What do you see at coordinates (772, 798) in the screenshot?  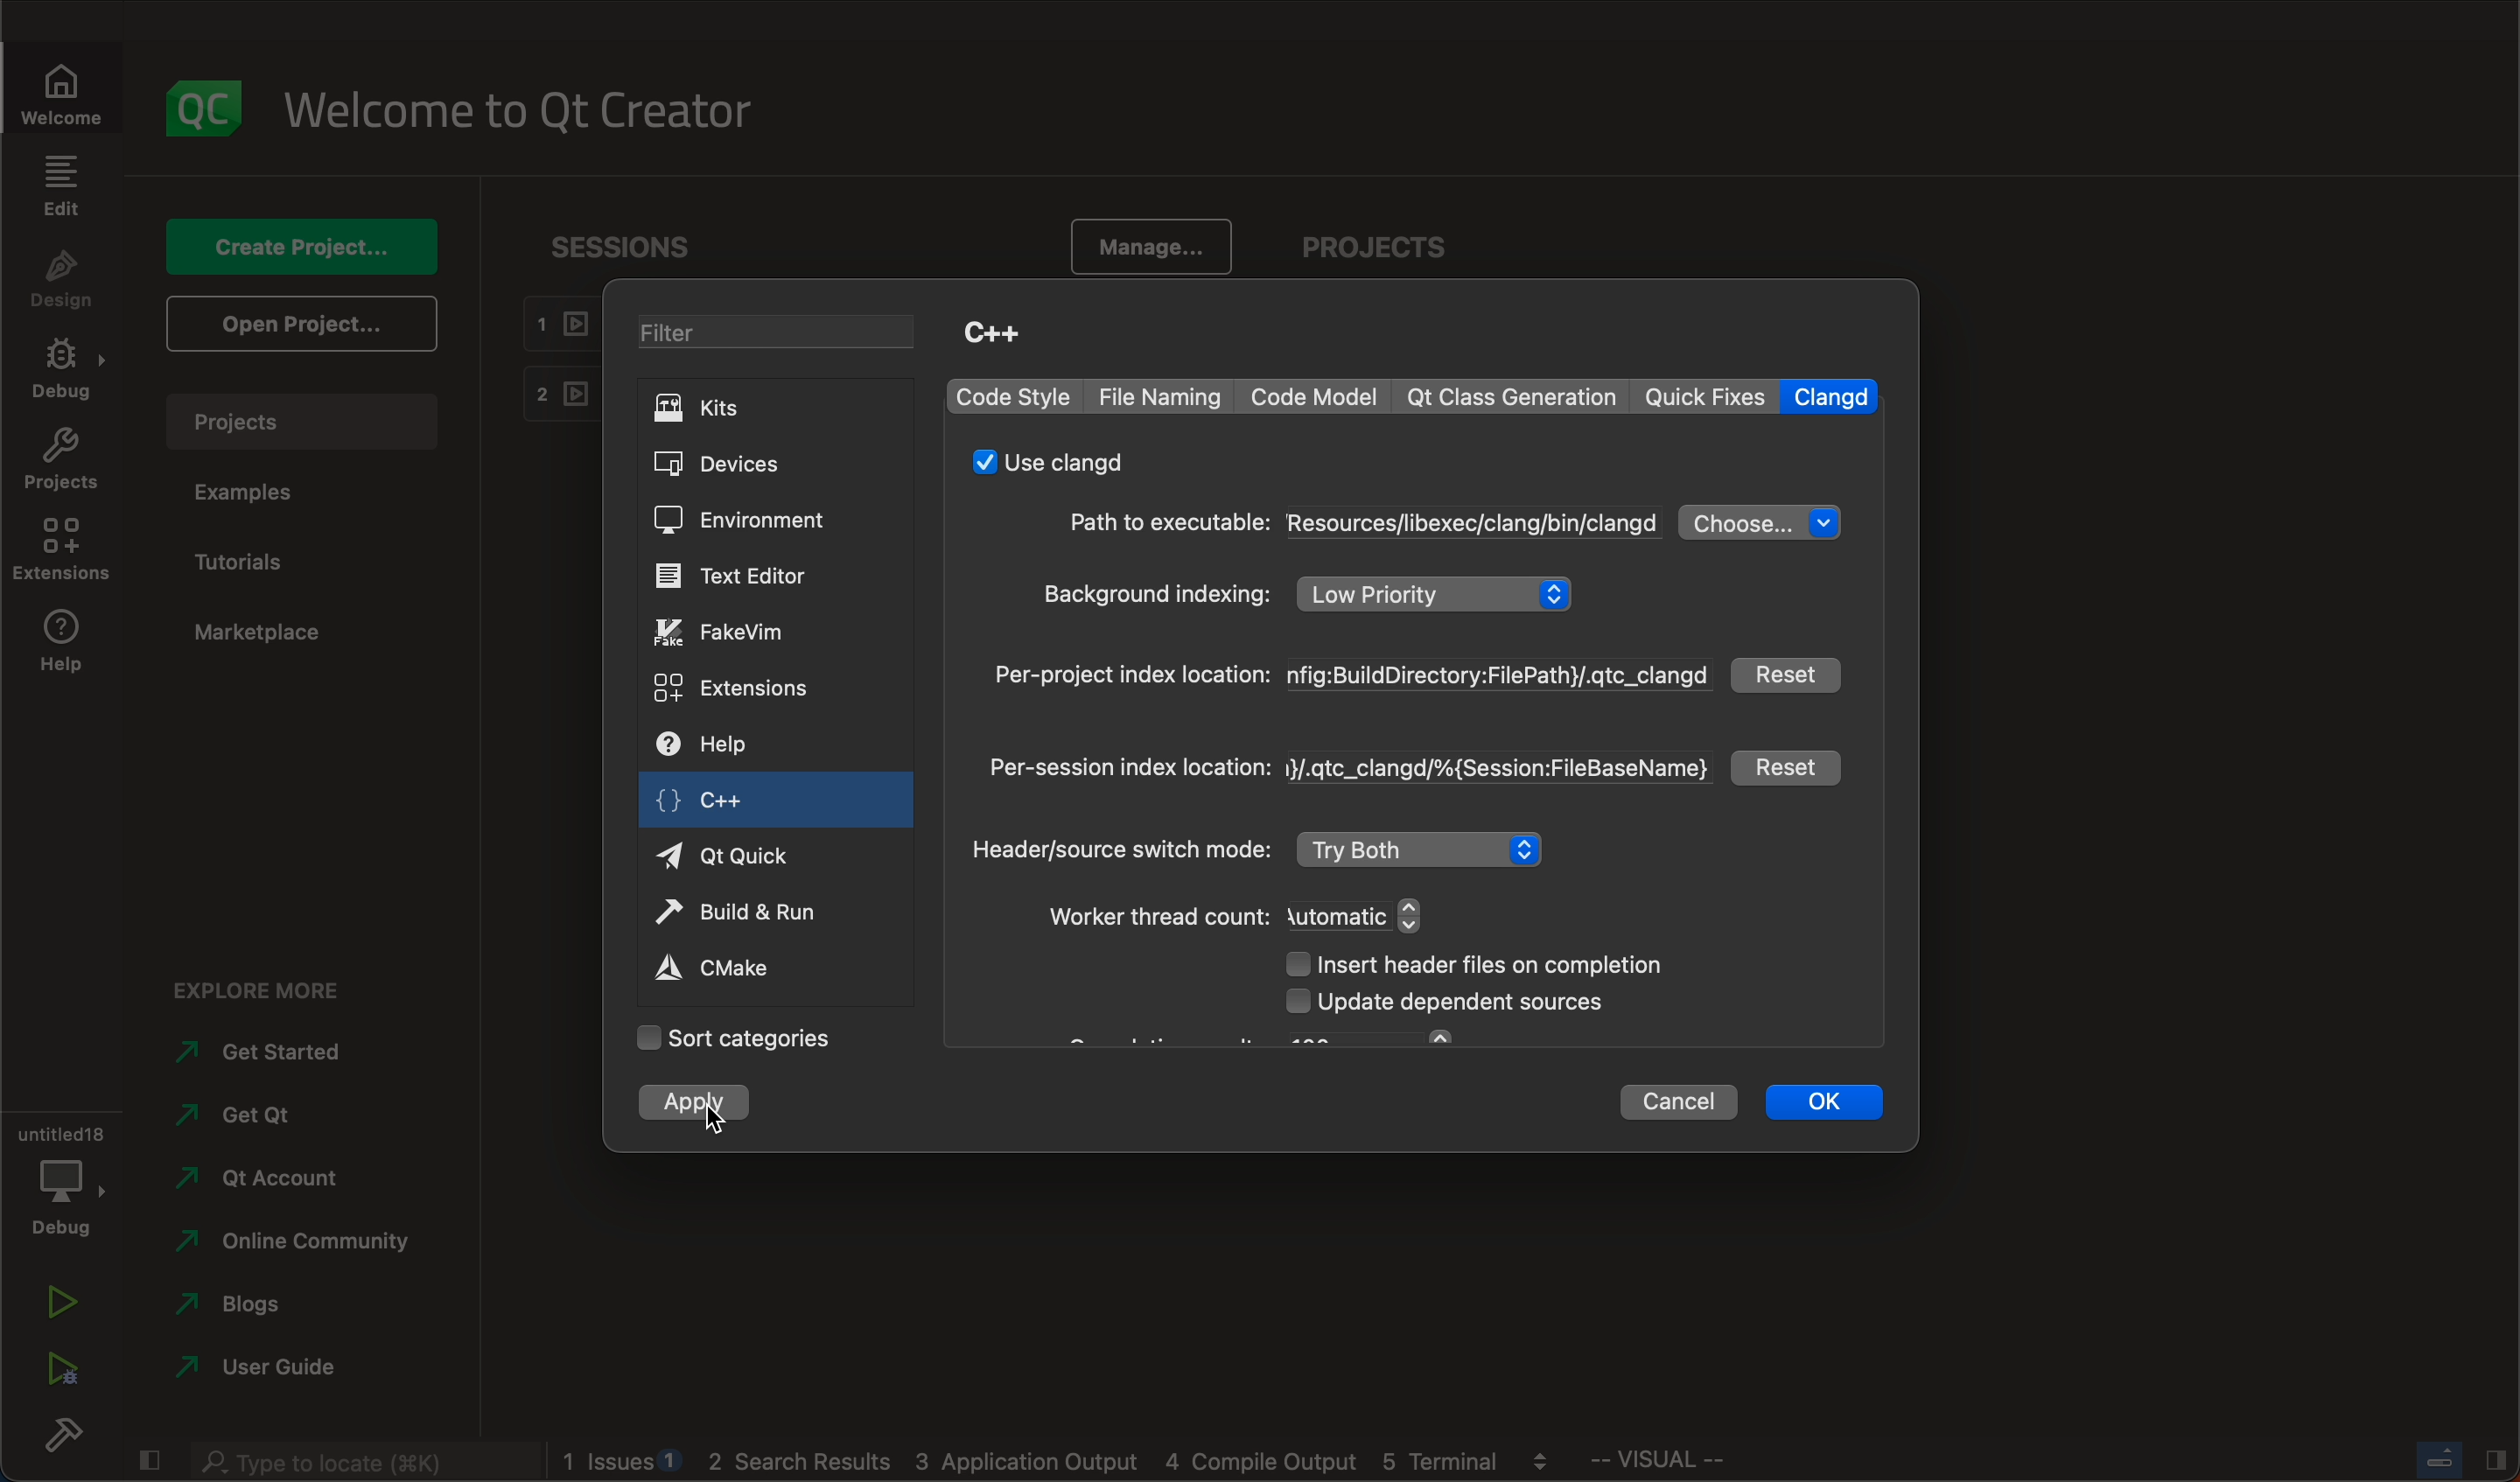 I see `c++` at bounding box center [772, 798].